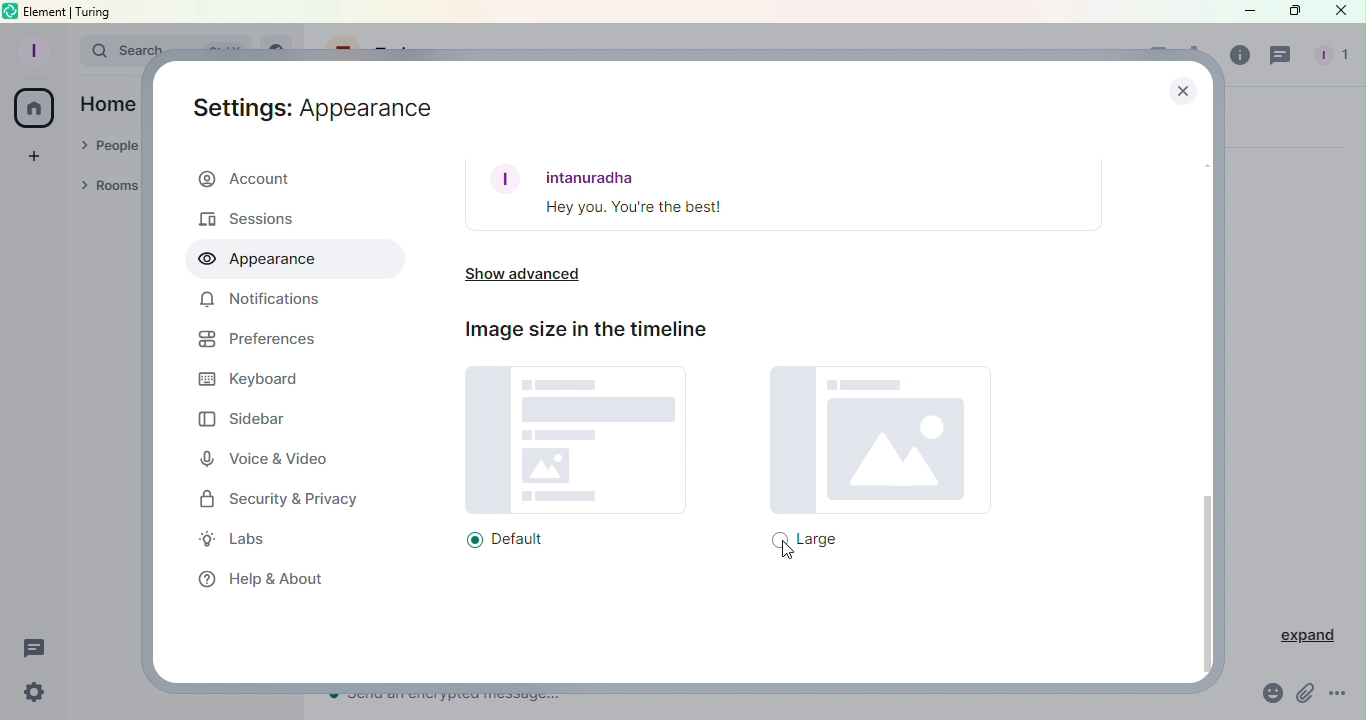  I want to click on Attachment, so click(1306, 696).